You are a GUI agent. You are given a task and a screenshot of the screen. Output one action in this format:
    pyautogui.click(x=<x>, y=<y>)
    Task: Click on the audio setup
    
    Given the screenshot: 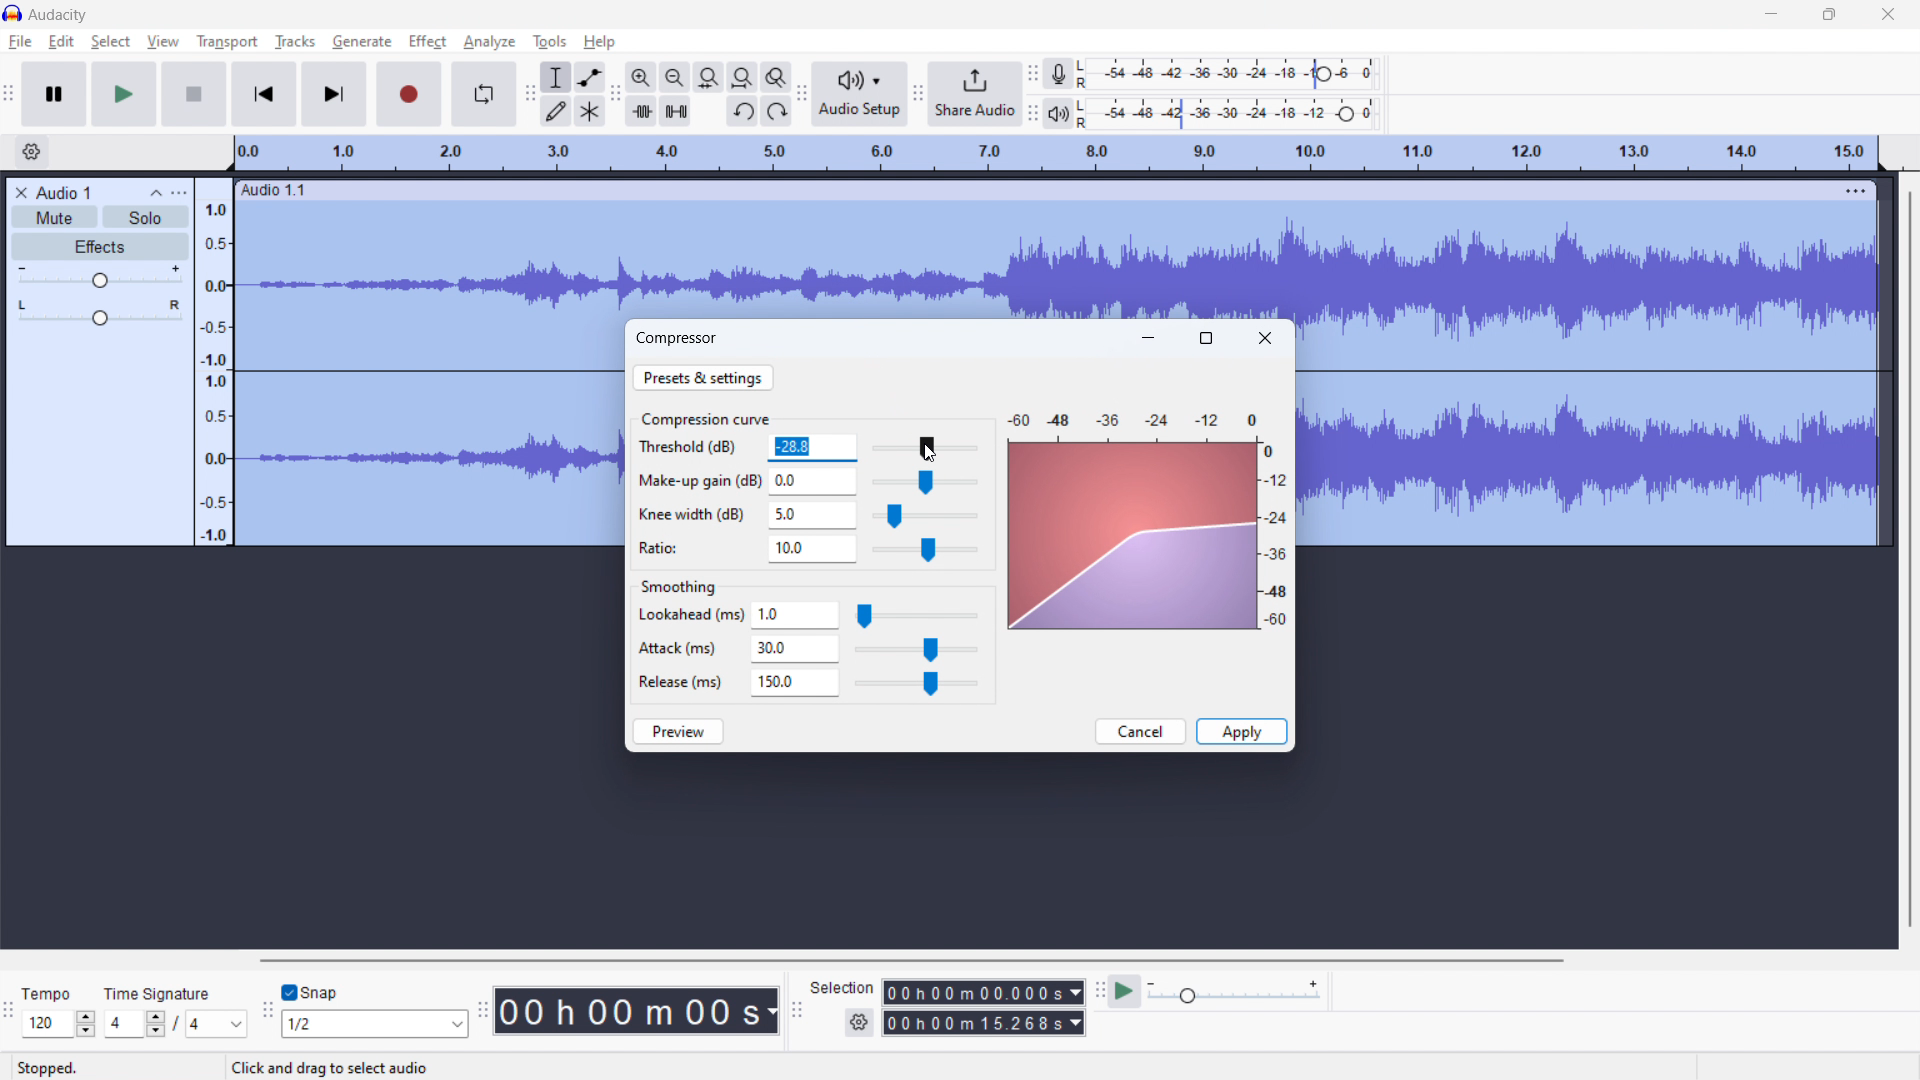 What is the action you would take?
    pyautogui.click(x=859, y=93)
    